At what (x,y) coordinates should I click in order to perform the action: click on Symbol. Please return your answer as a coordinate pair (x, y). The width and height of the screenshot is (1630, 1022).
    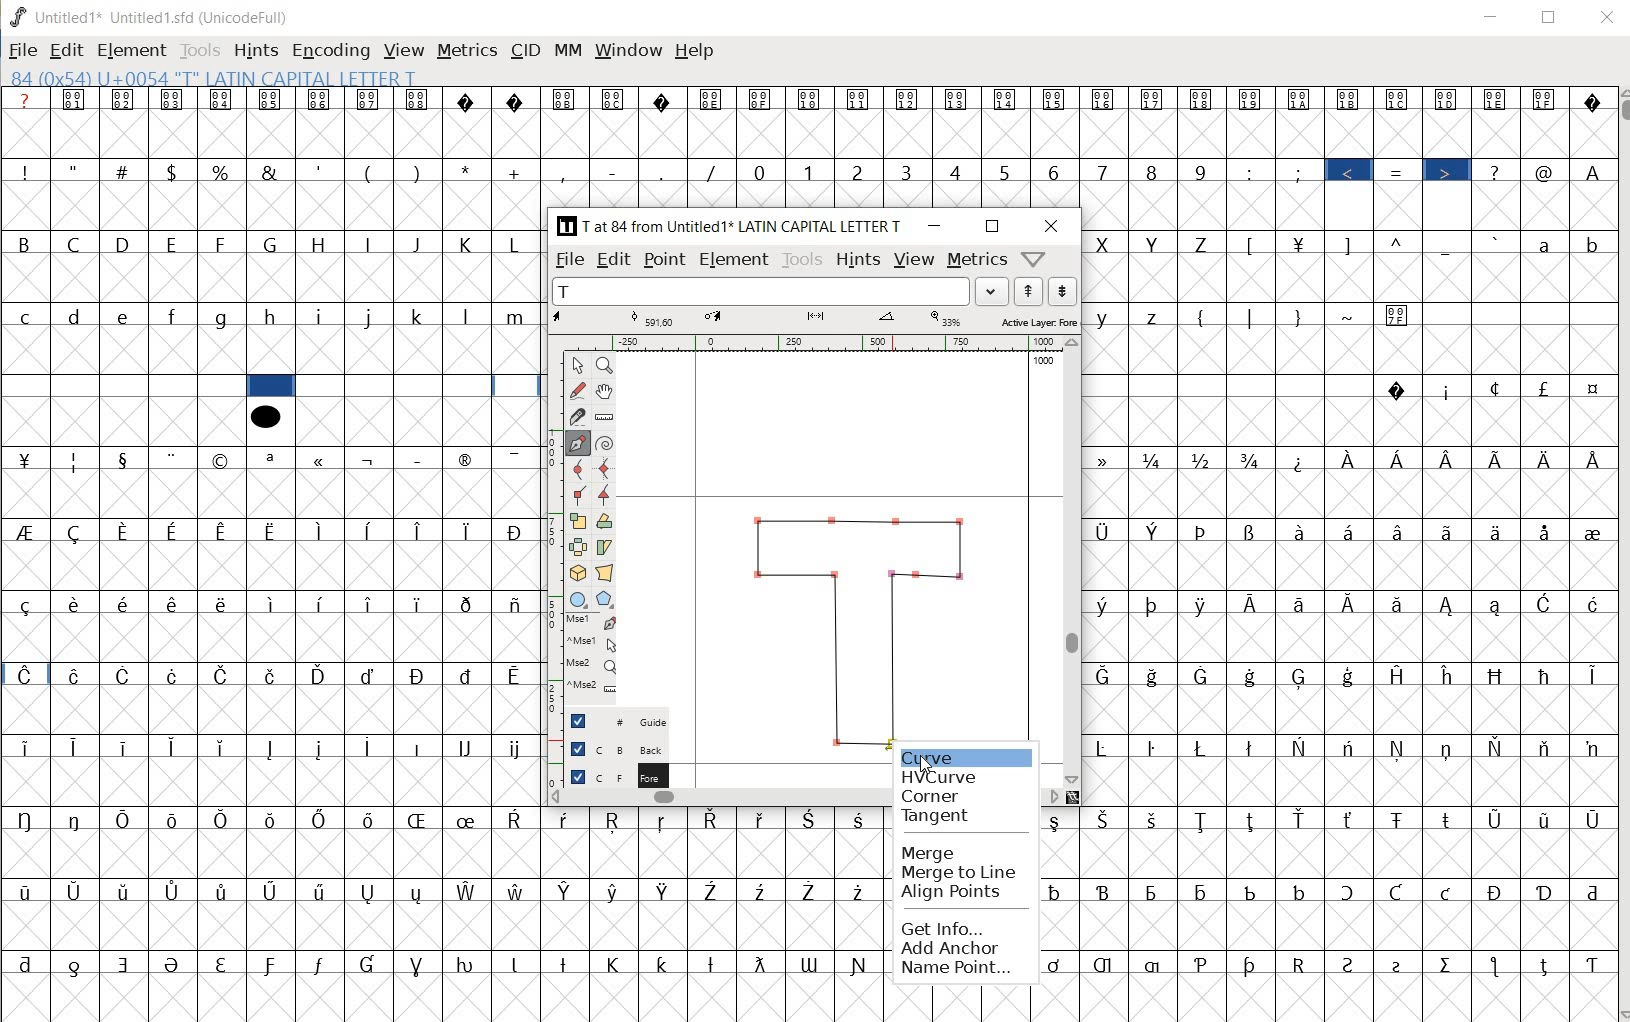
    Looking at the image, I should click on (1591, 530).